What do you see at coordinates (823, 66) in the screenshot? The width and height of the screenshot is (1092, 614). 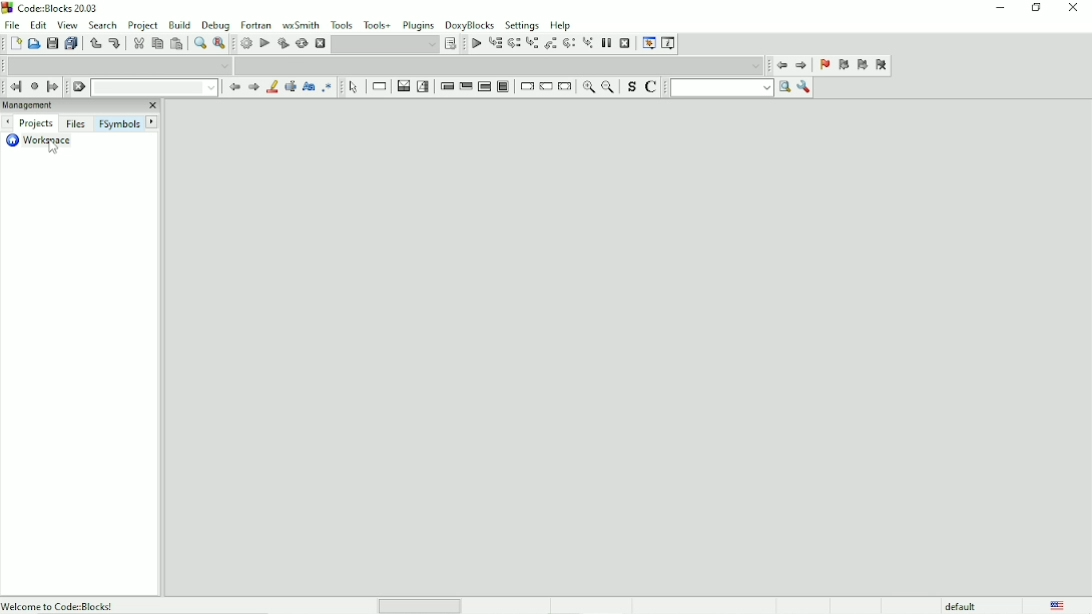 I see `Toggle bookmark` at bounding box center [823, 66].